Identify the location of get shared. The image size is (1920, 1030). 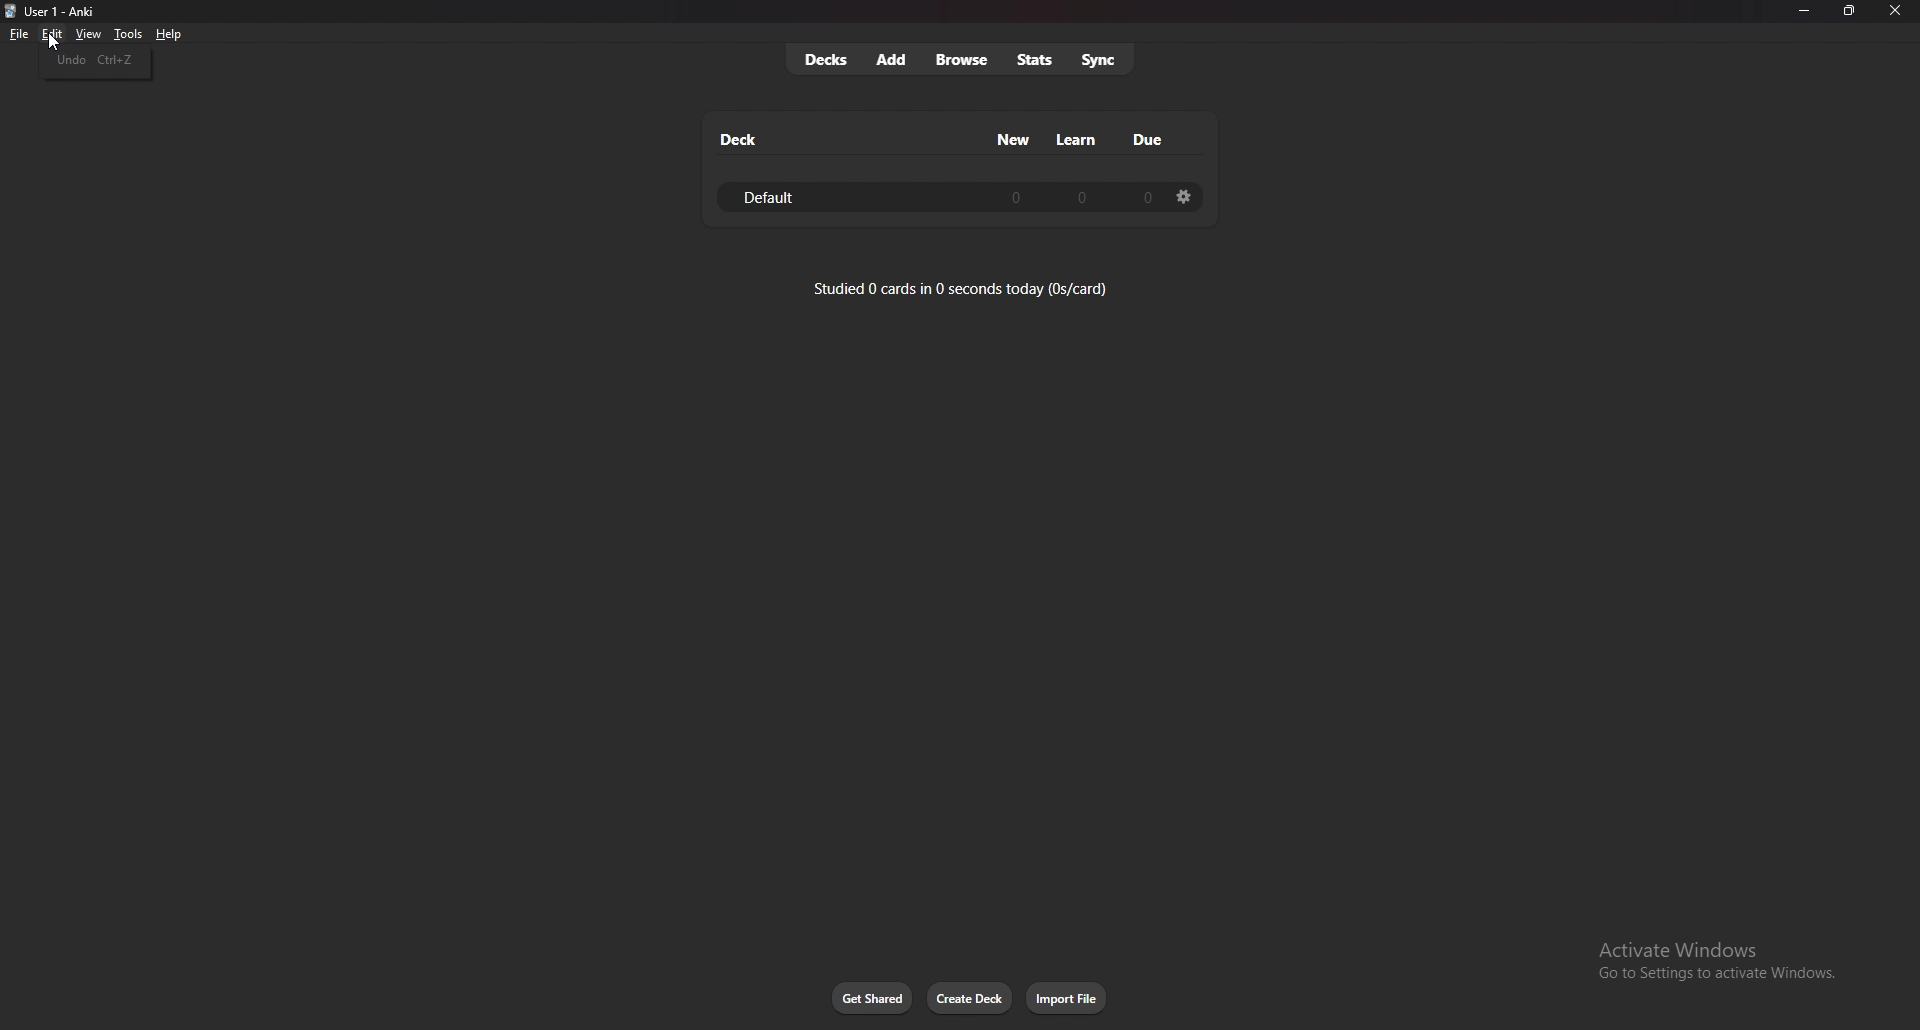
(873, 998).